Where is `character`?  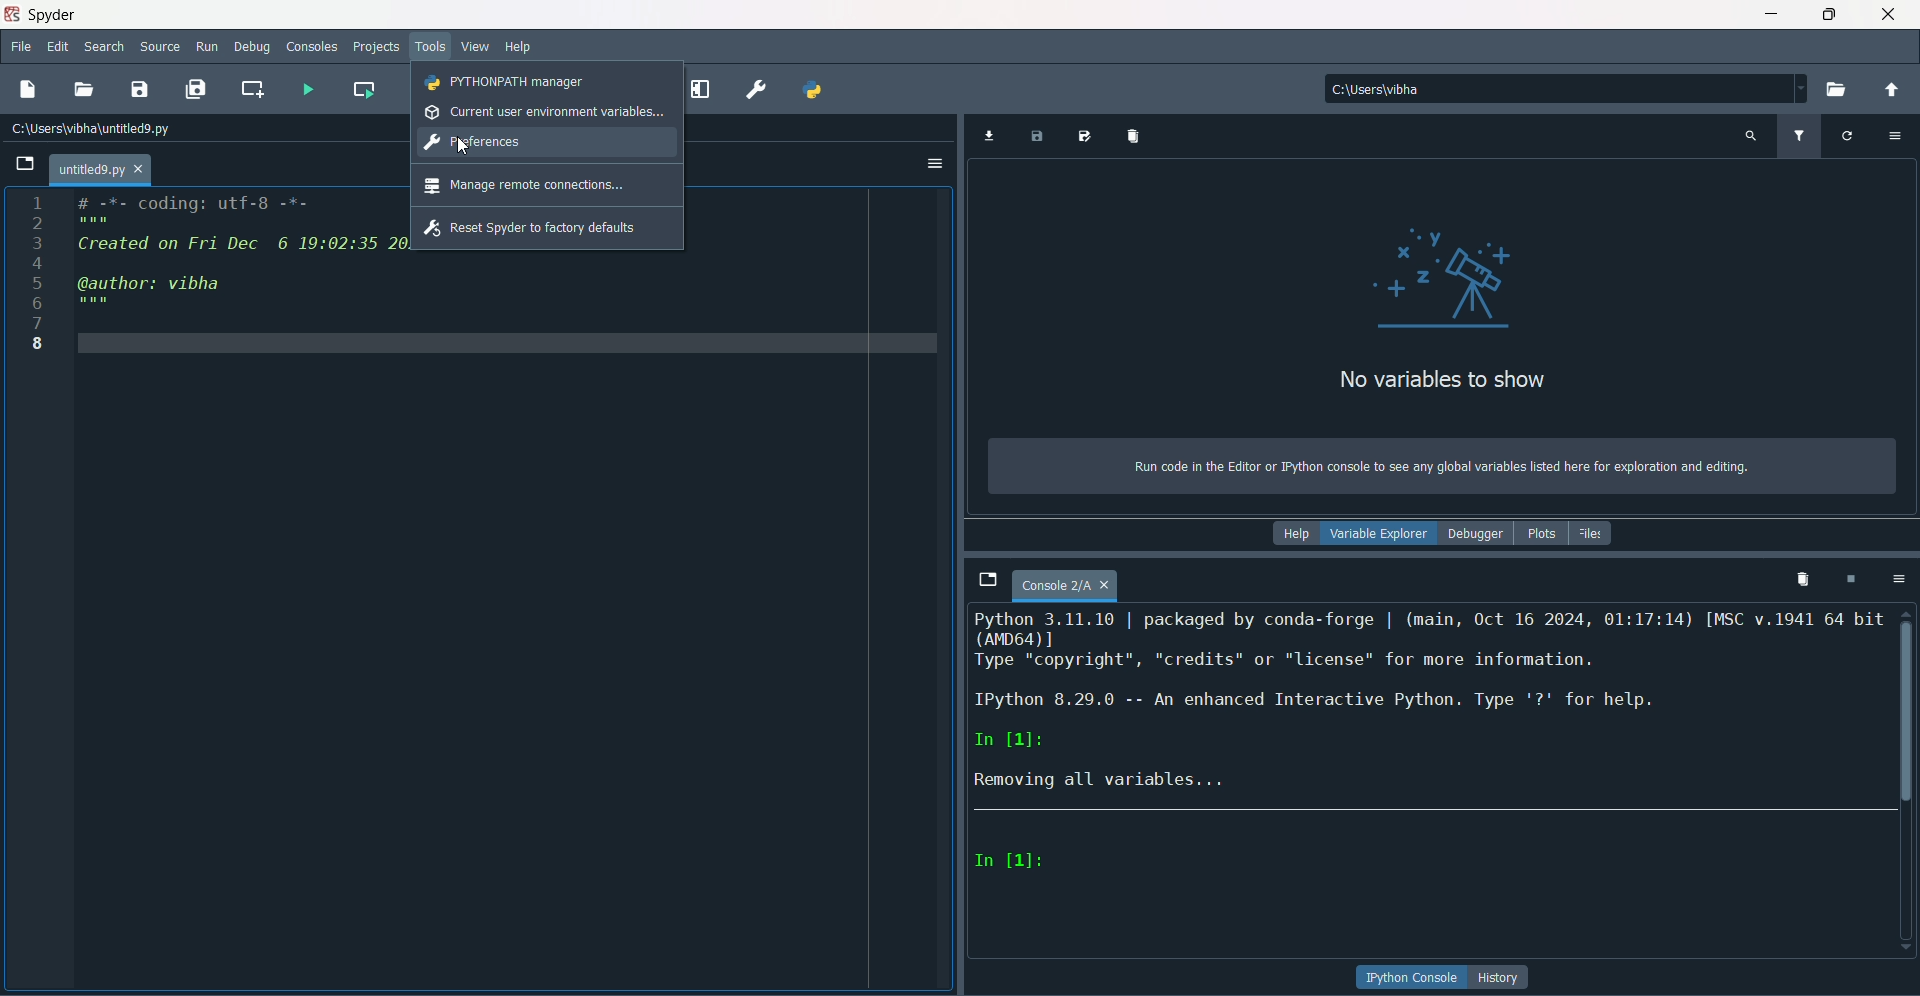
character is located at coordinates (1011, 861).